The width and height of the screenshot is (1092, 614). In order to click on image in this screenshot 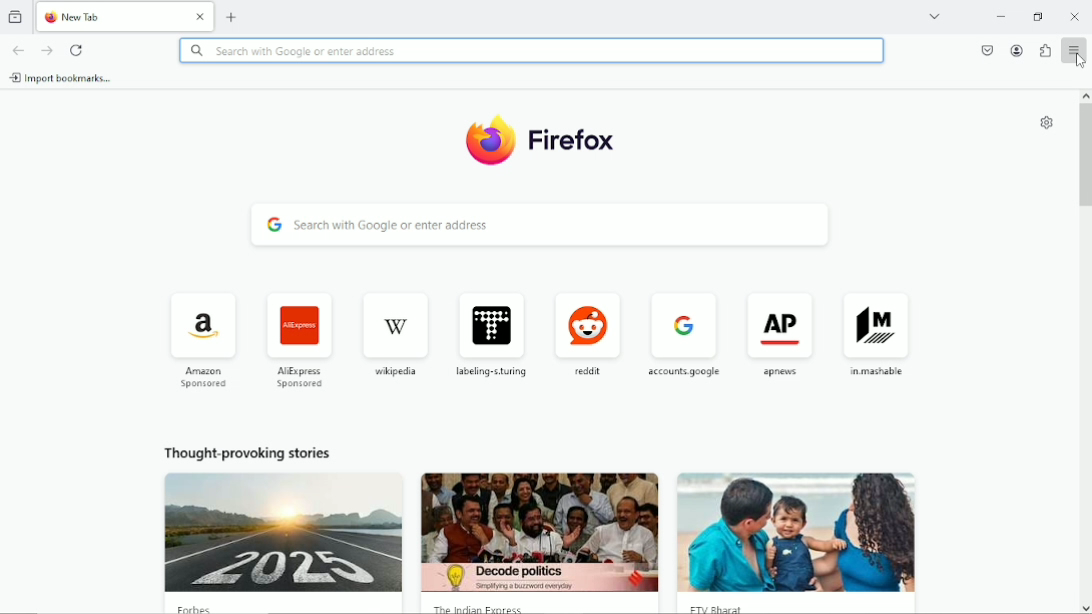, I will do `click(798, 529)`.